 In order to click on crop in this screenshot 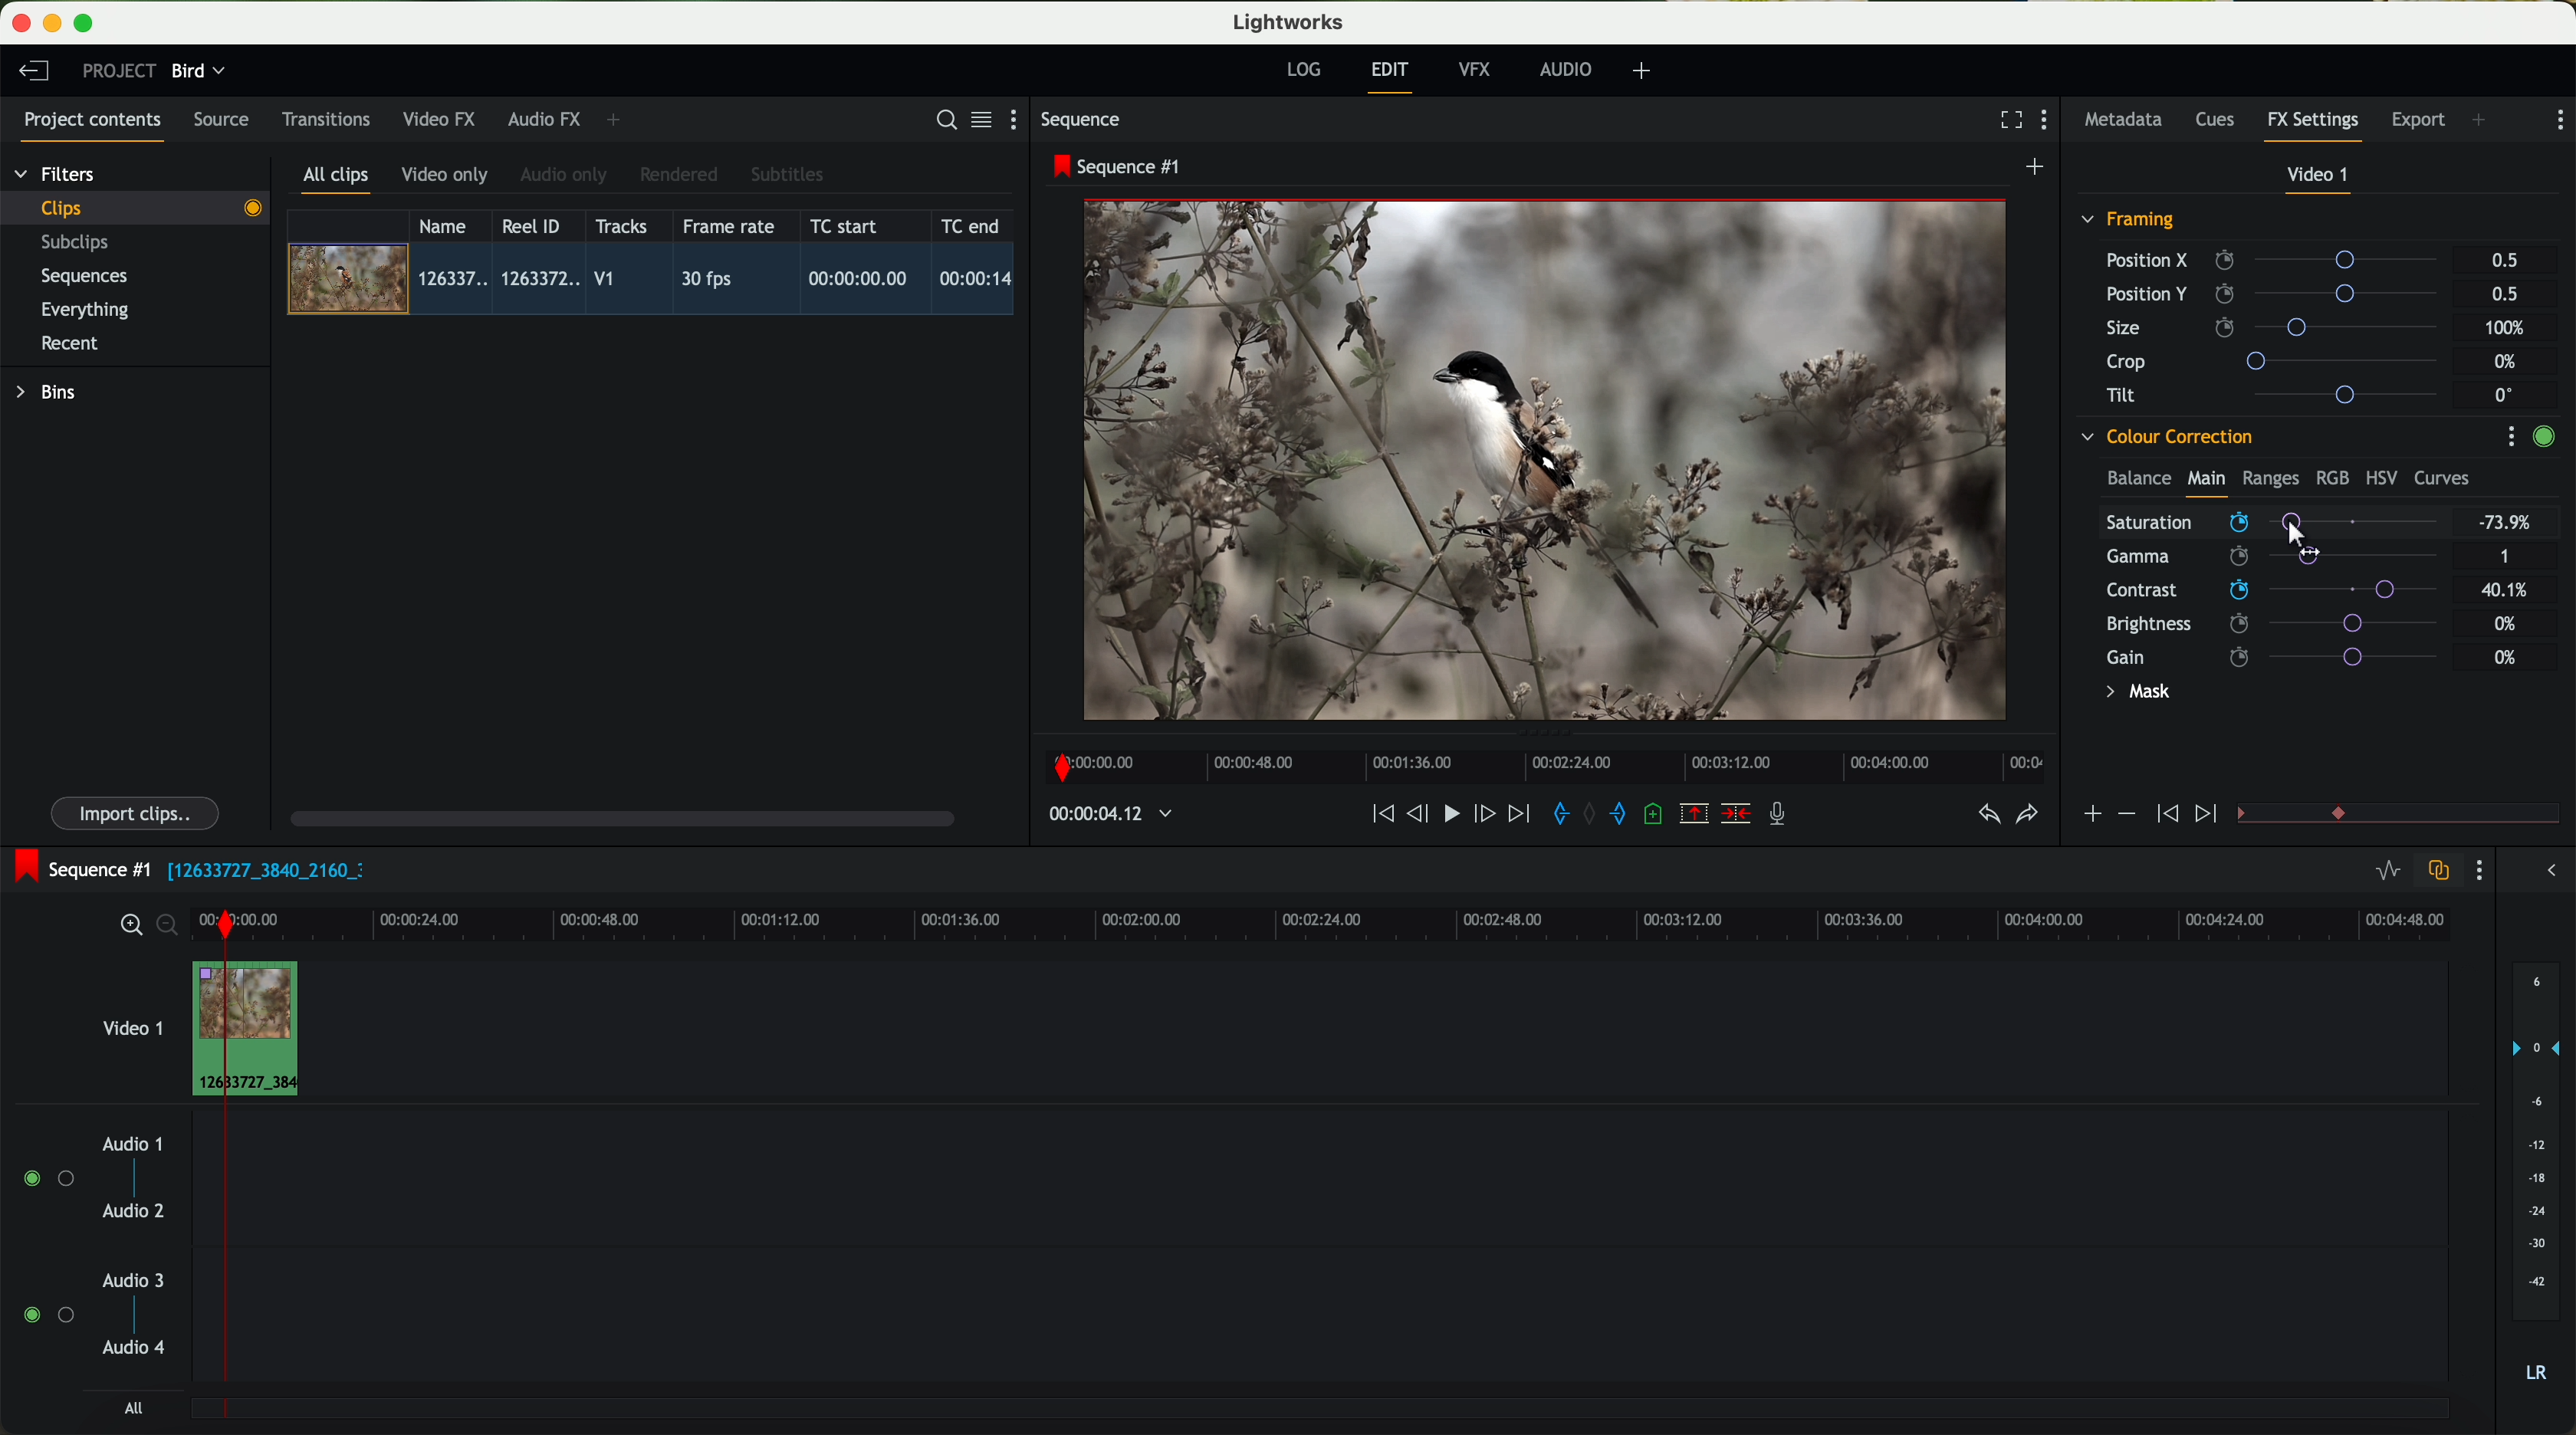, I will do `click(2280, 360)`.